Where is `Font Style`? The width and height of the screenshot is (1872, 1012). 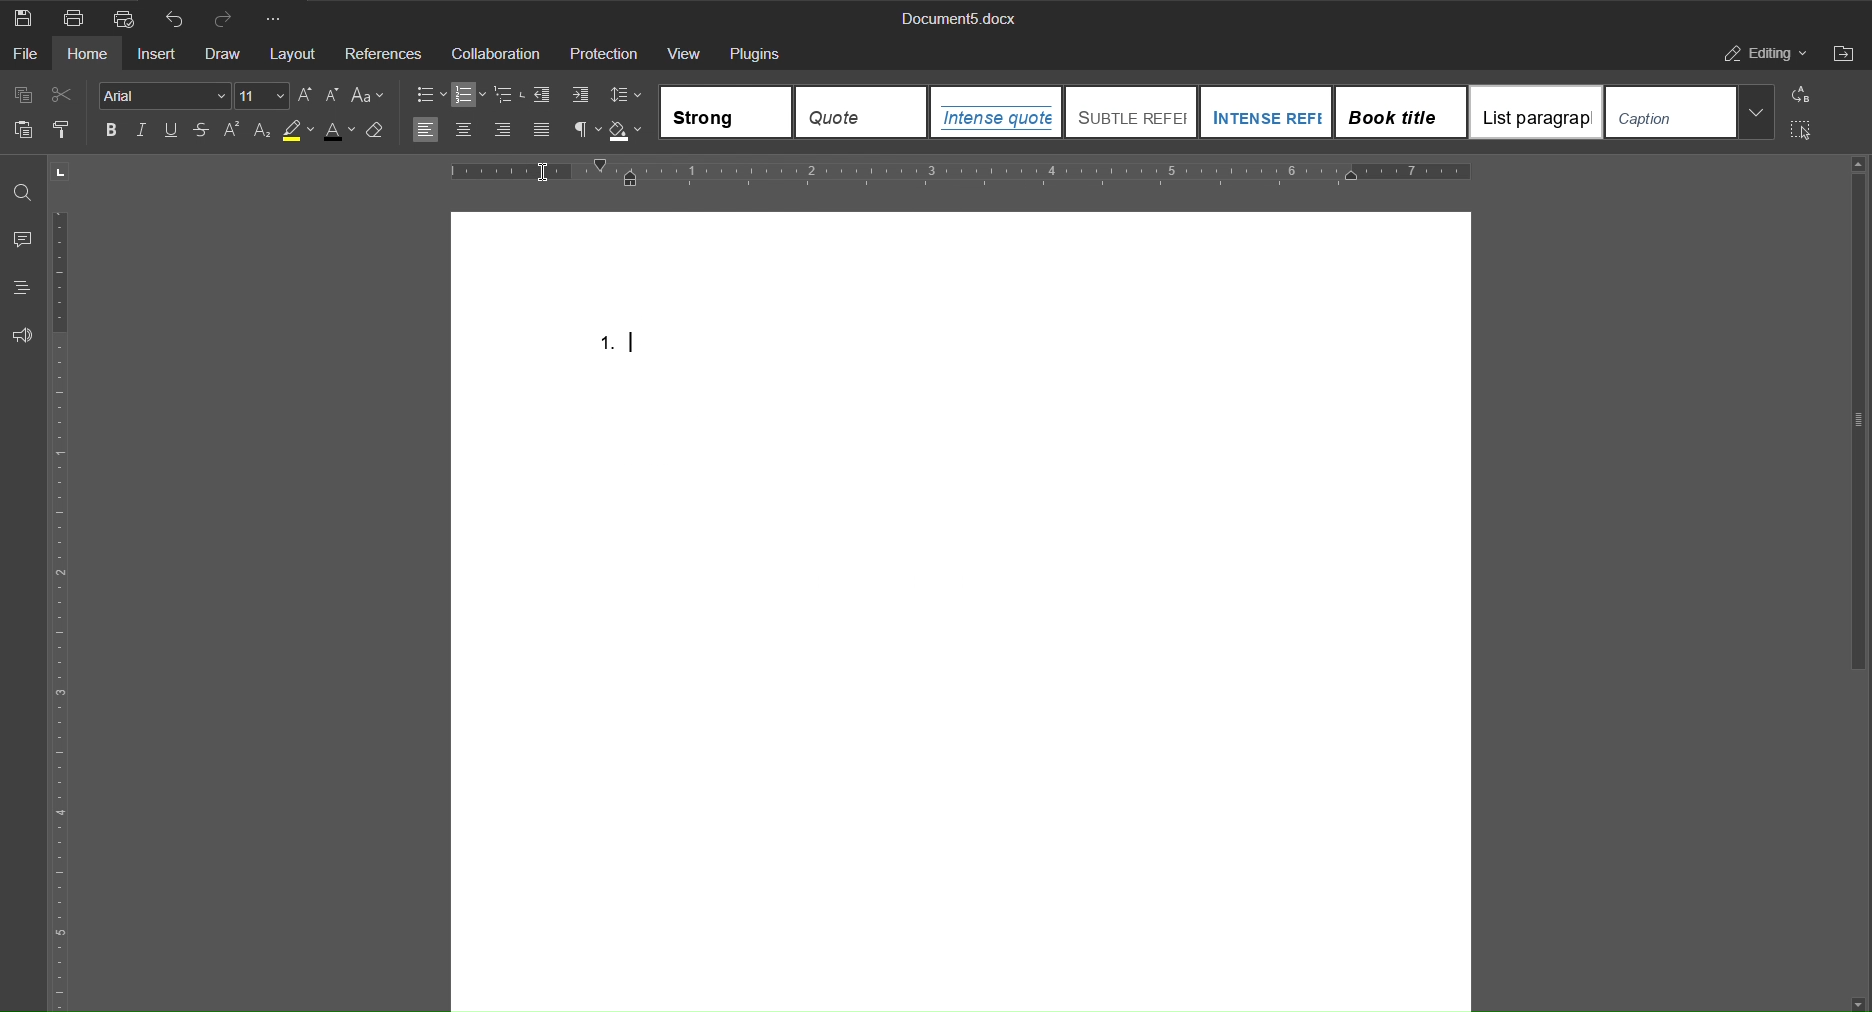 Font Style is located at coordinates (164, 95).